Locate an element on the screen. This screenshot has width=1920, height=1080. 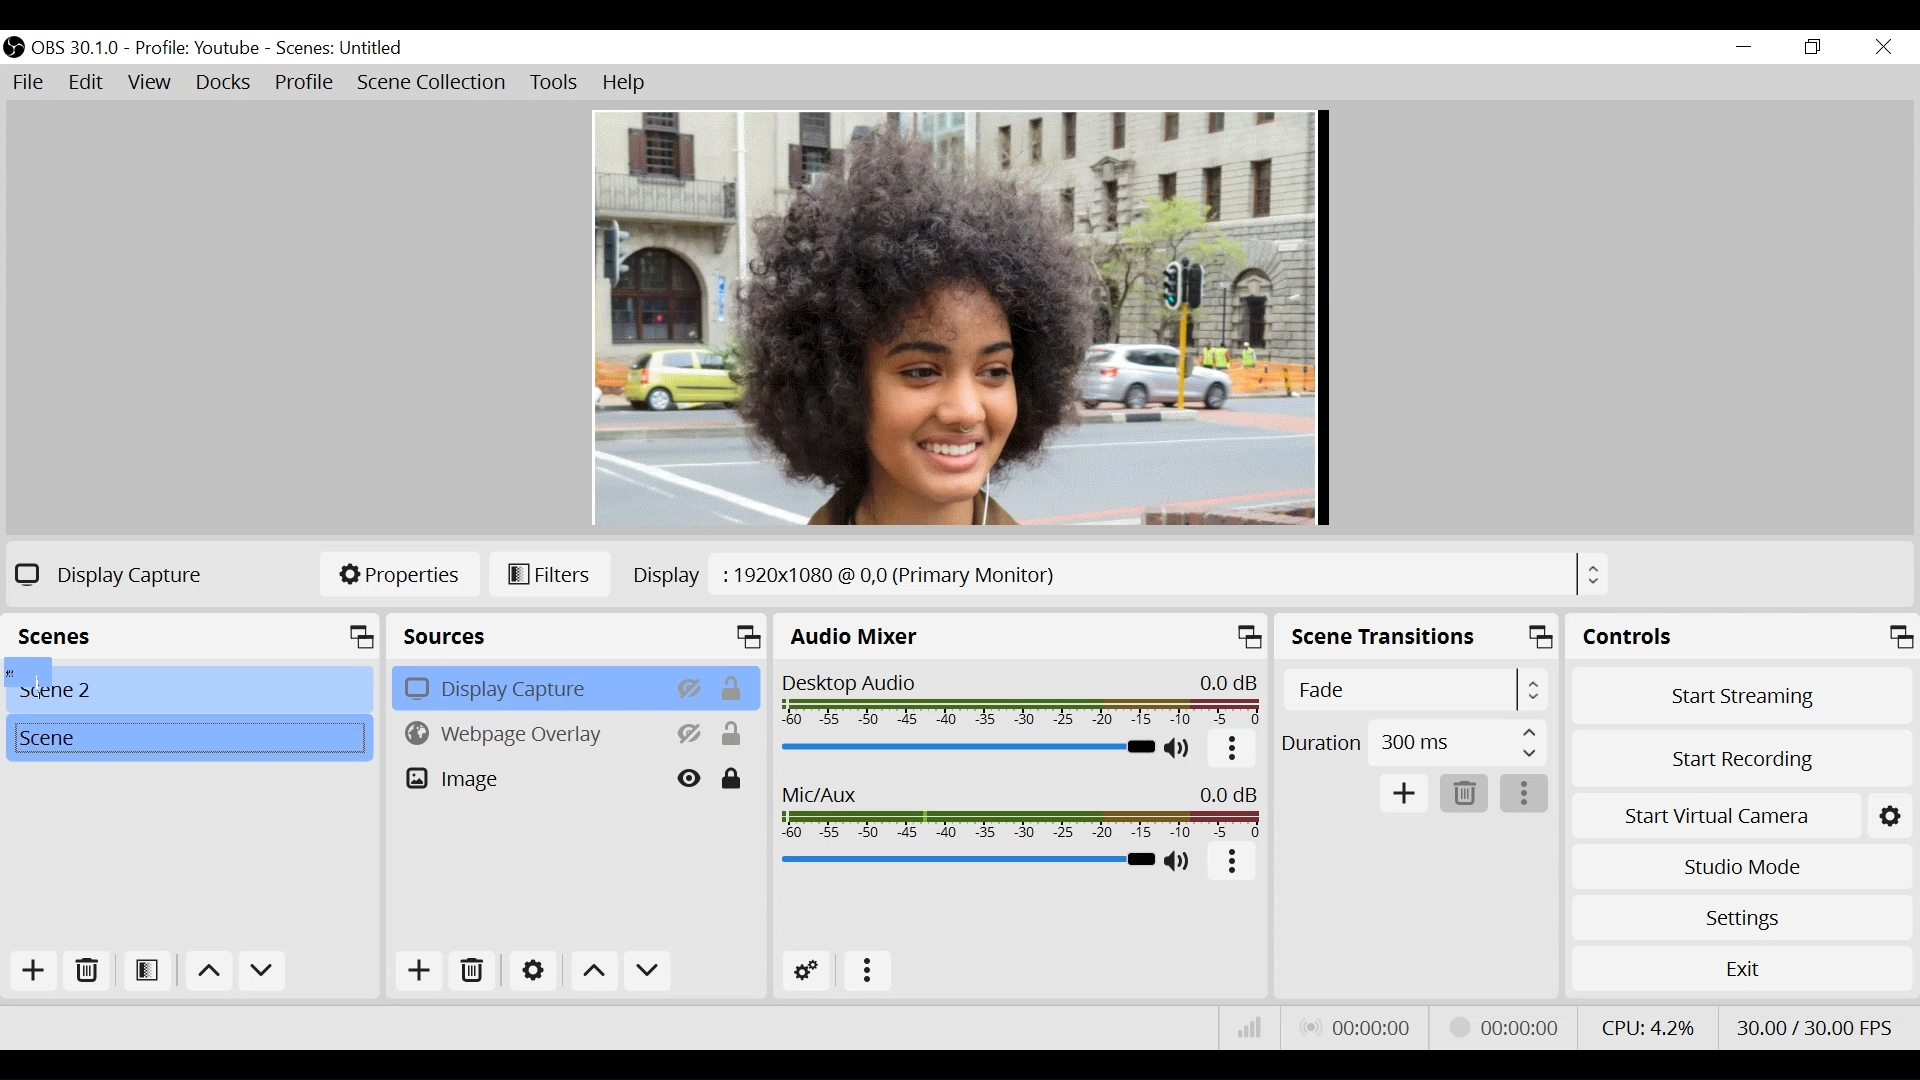
Studio Mode is located at coordinates (1738, 867).